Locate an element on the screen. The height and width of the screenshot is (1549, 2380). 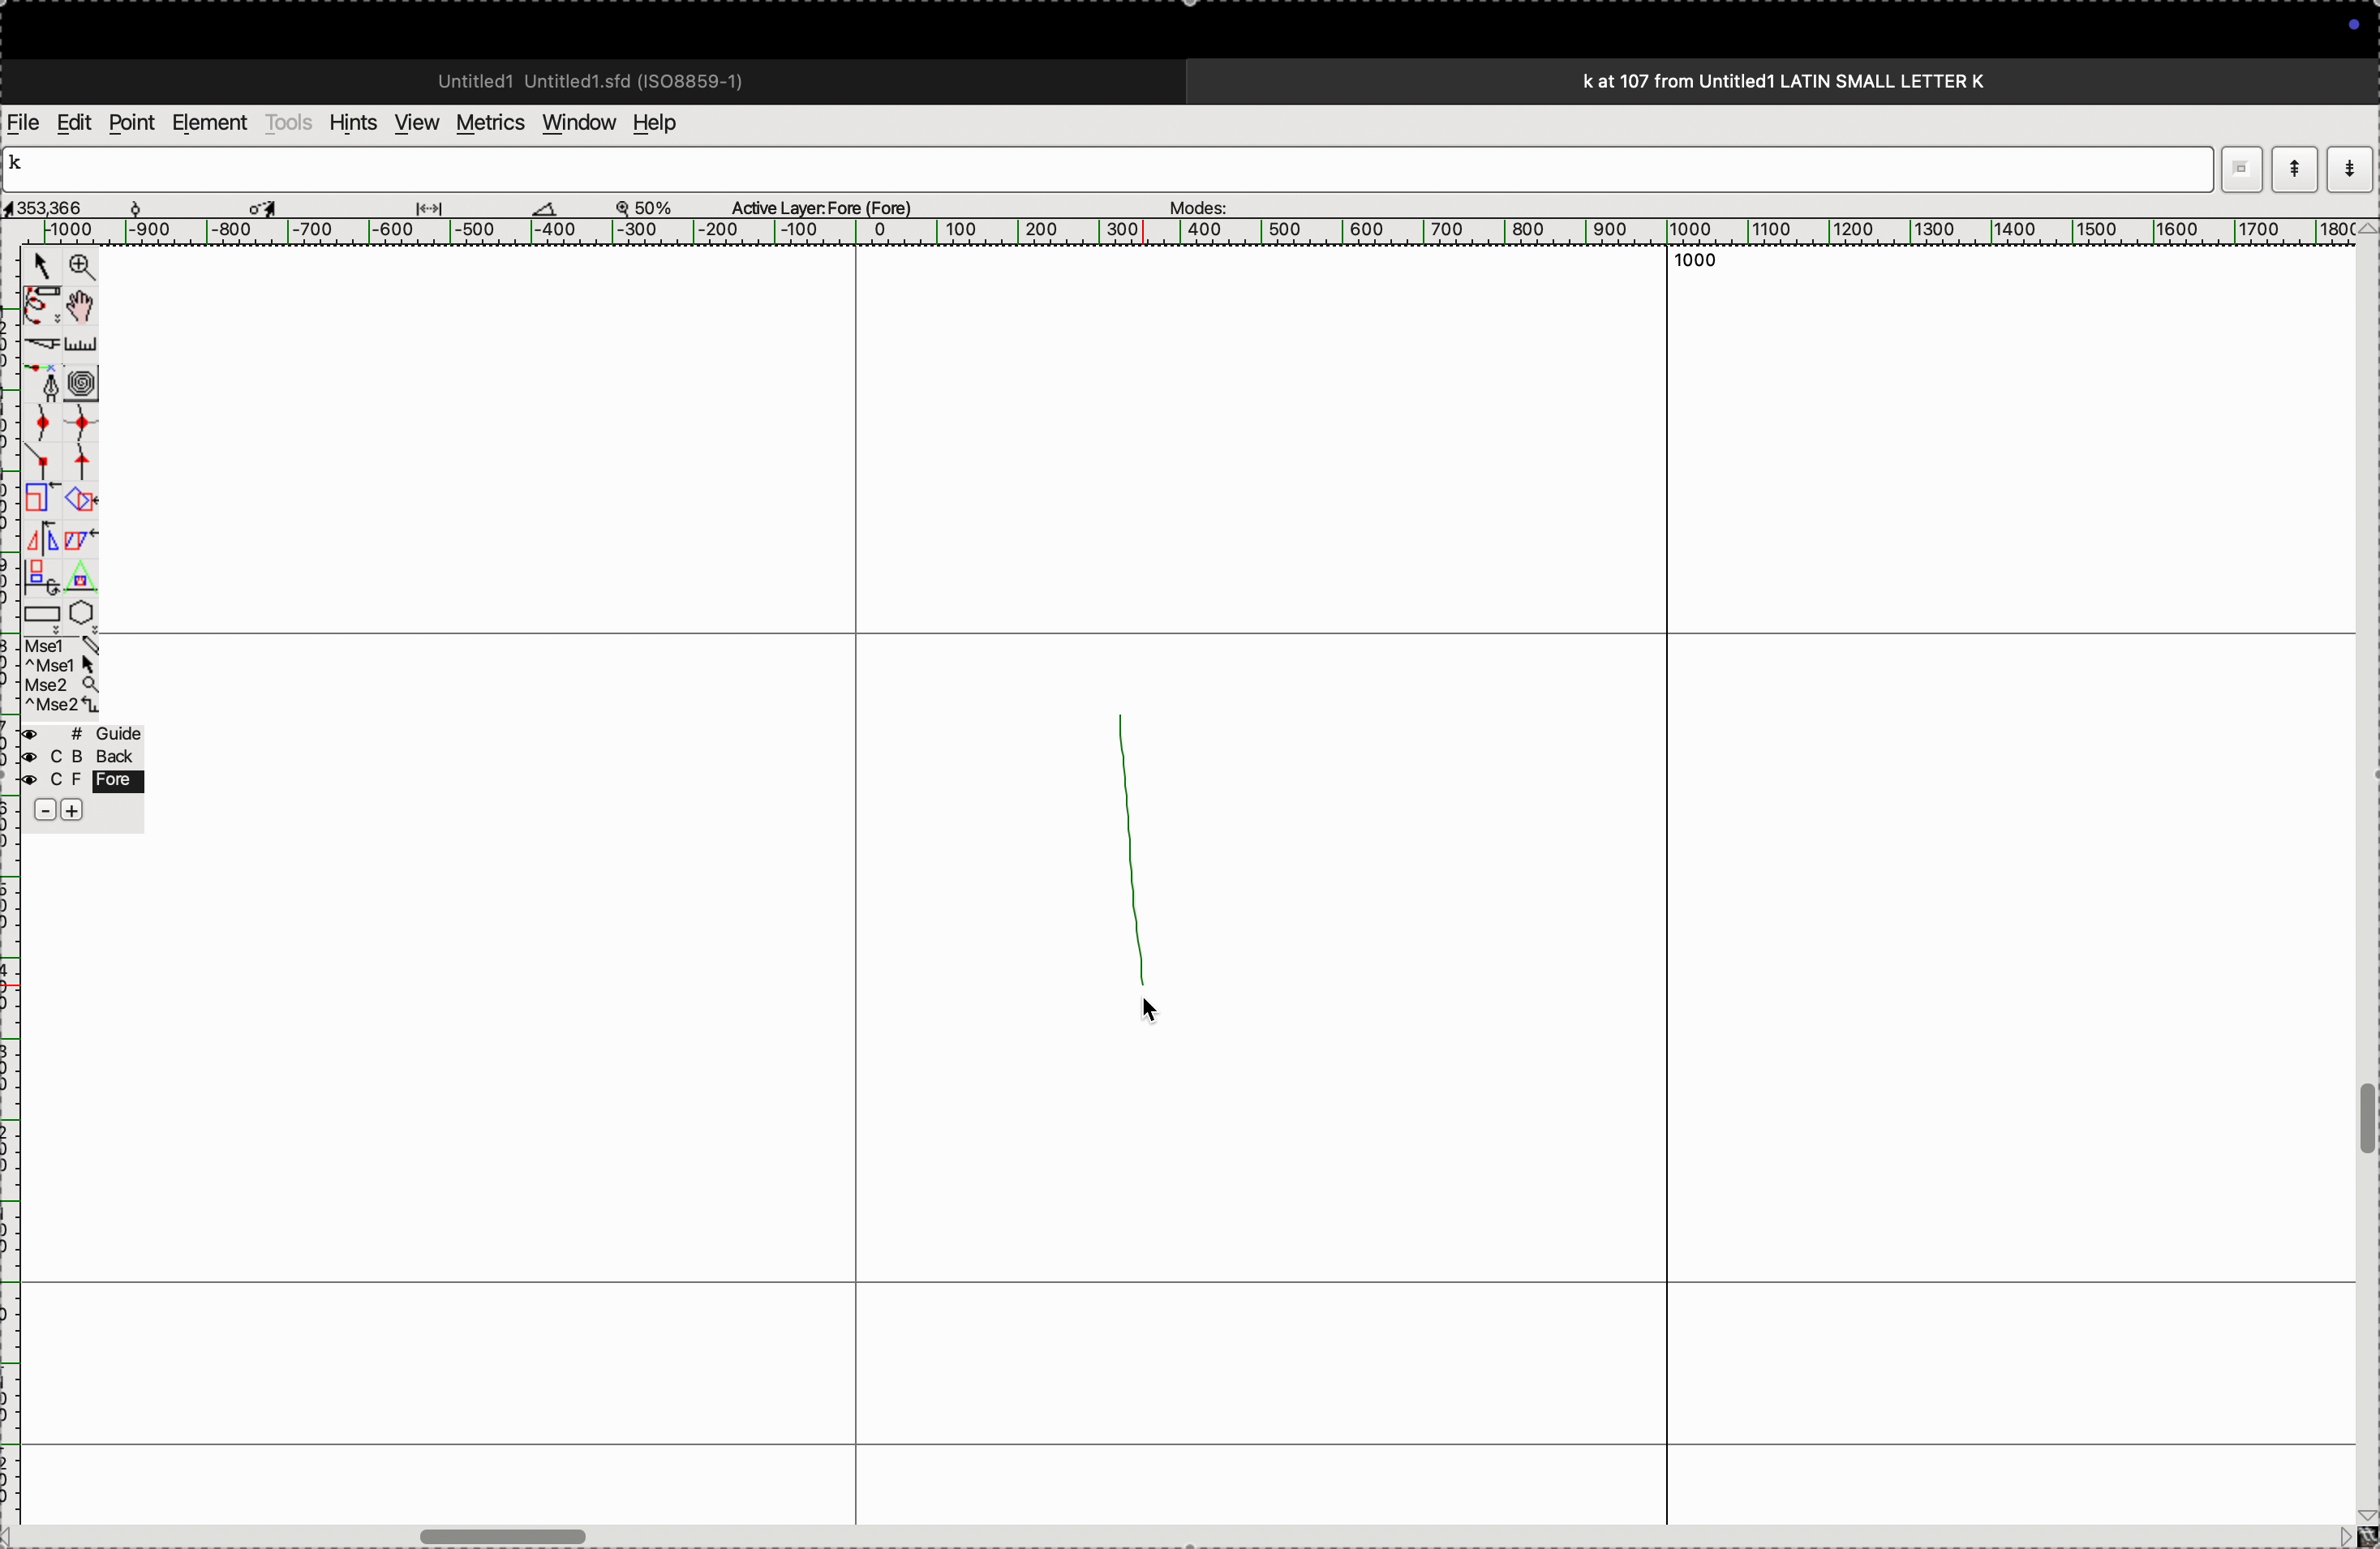
restore down is located at coordinates (2238, 169).